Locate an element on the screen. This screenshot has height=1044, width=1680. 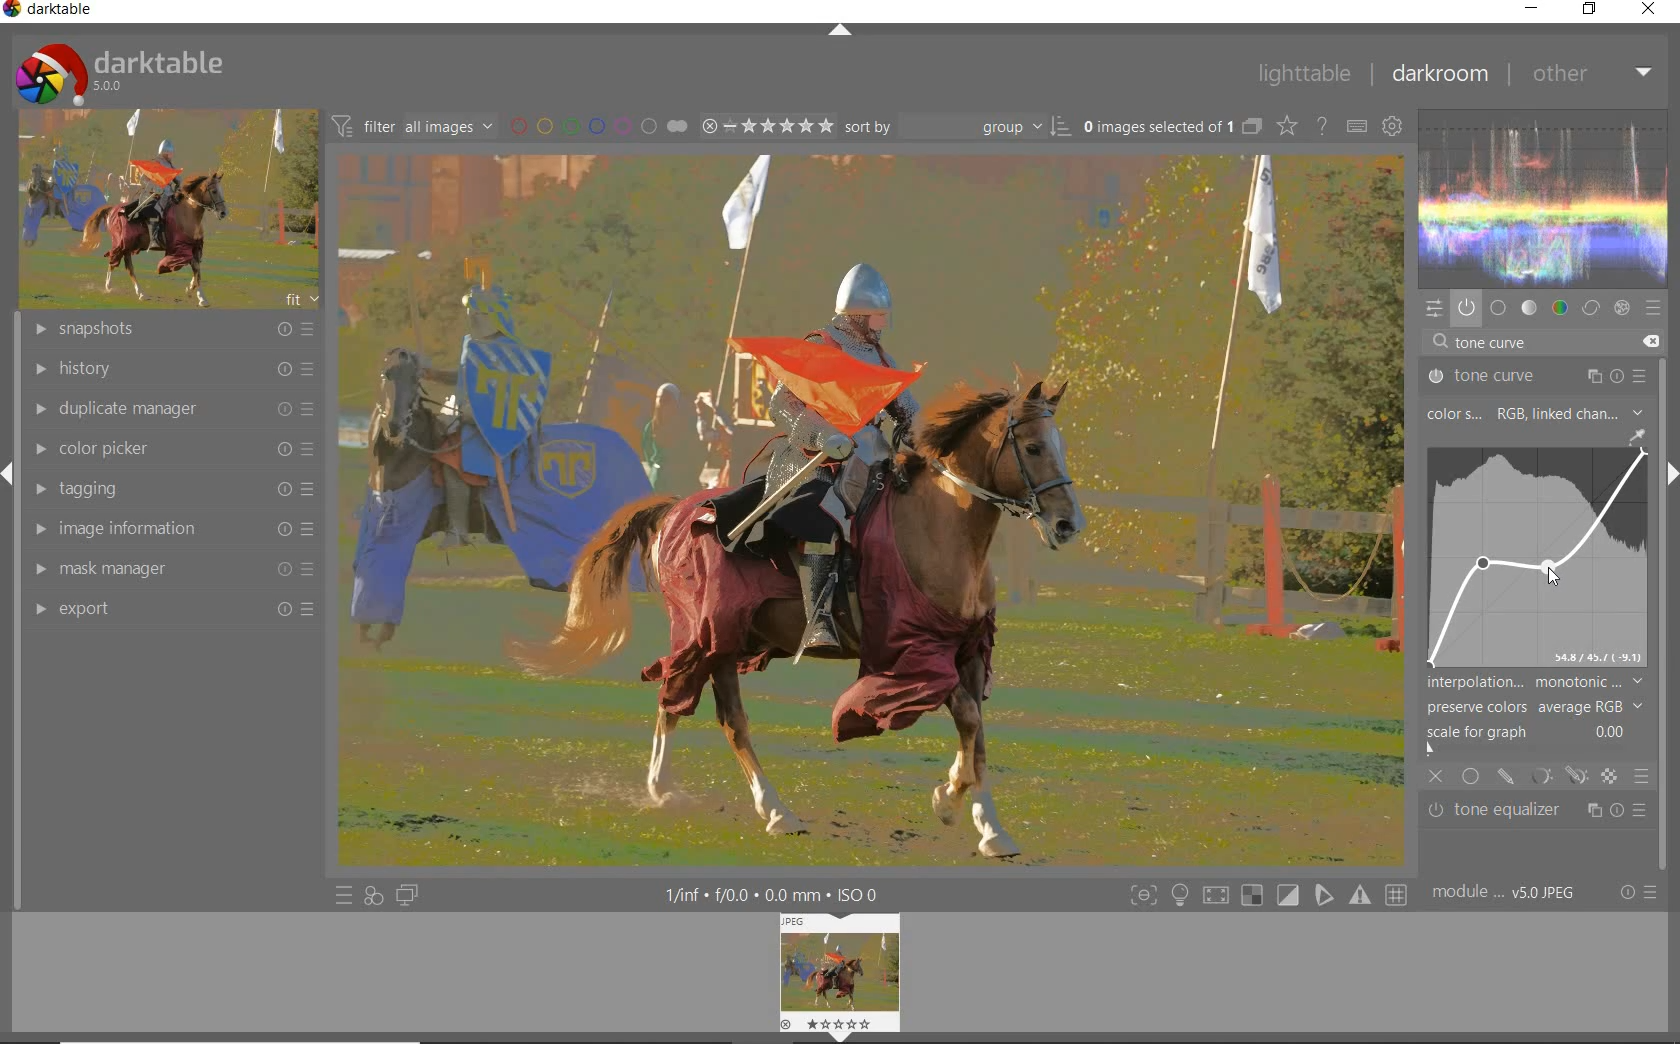
show global preferences is located at coordinates (1391, 128).